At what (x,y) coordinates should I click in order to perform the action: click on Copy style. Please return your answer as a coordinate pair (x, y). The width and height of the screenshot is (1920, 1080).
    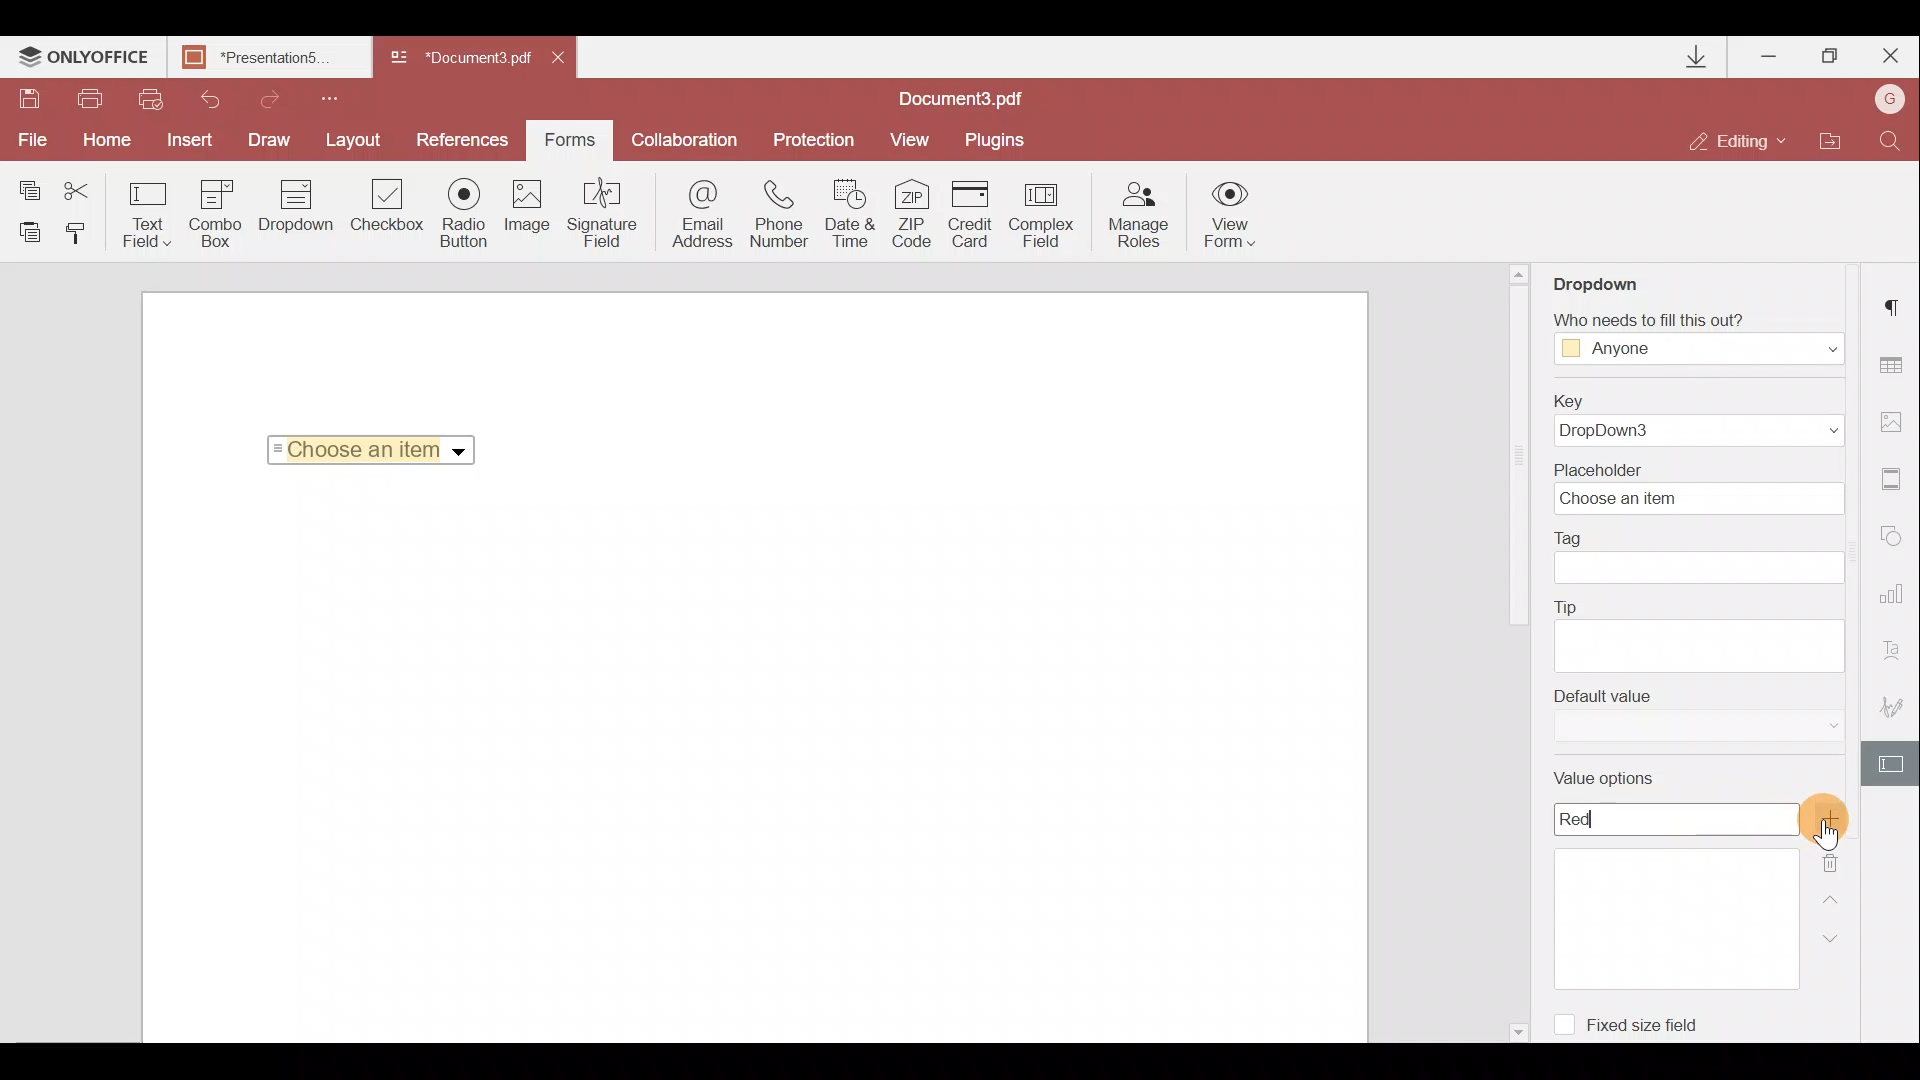
    Looking at the image, I should click on (83, 238).